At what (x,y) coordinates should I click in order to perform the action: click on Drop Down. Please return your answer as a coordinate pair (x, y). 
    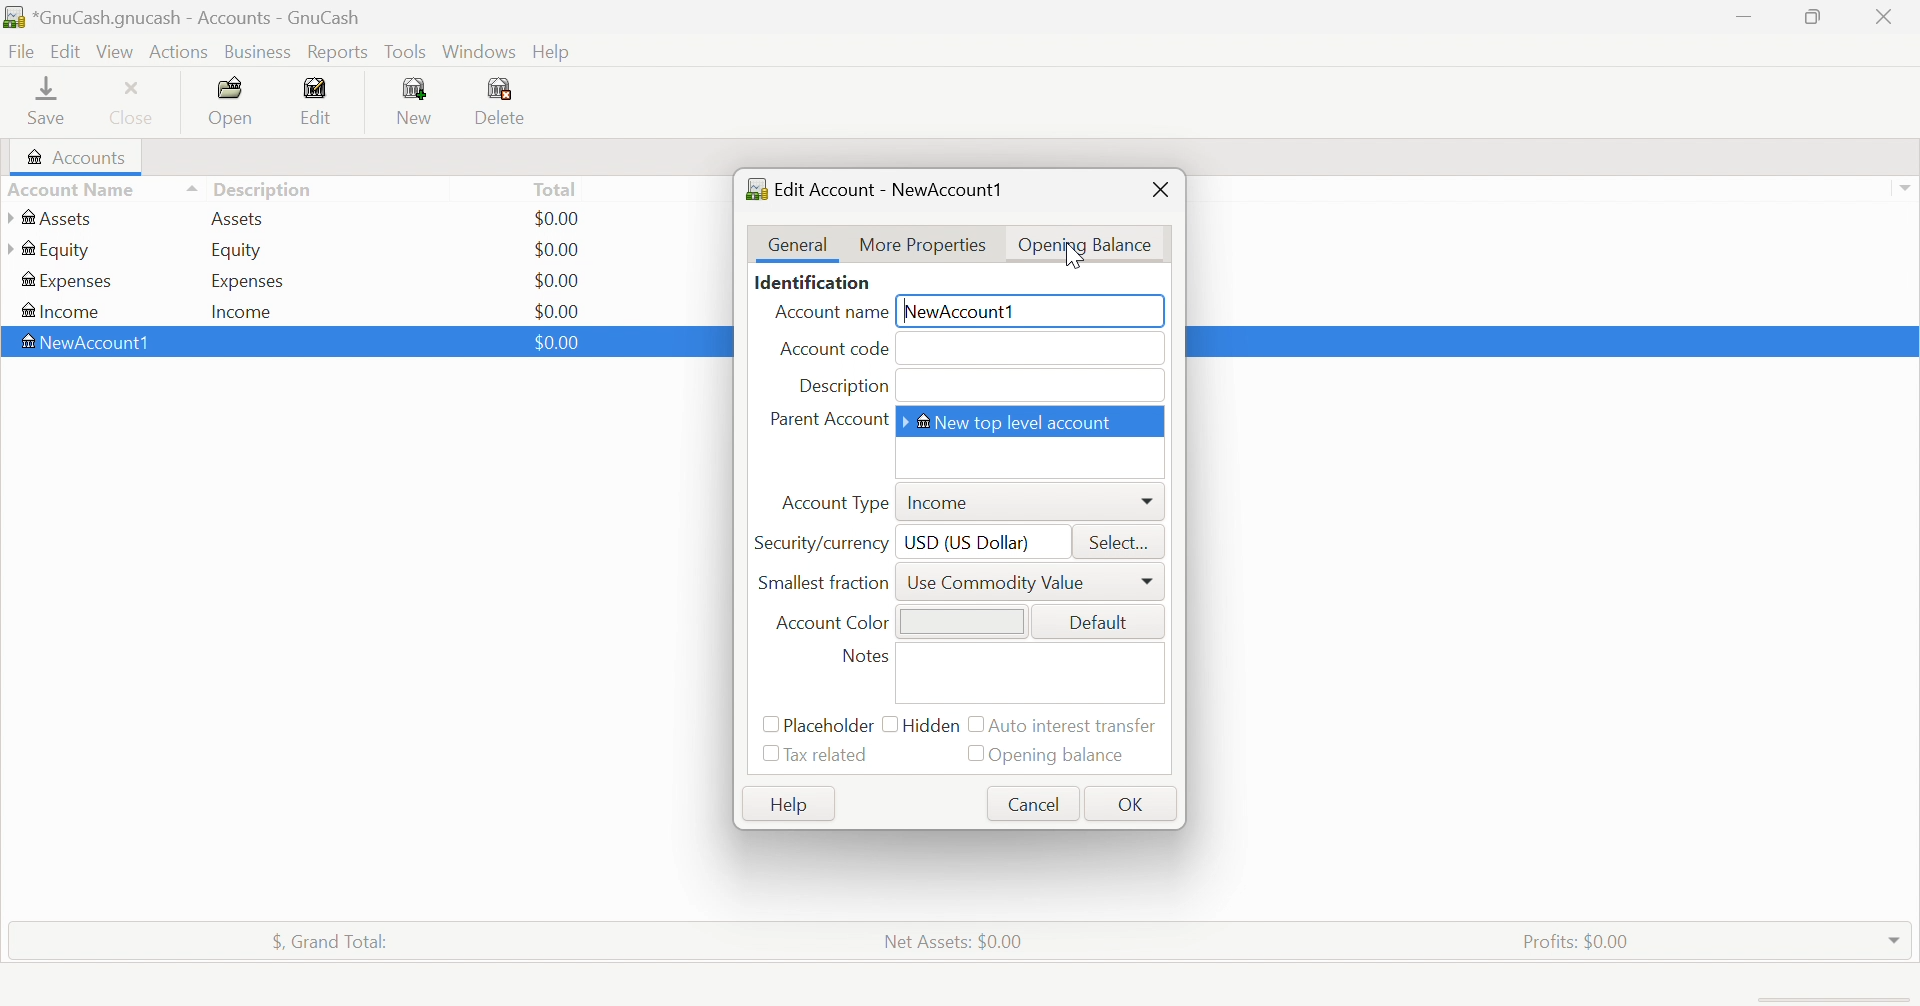
    Looking at the image, I should click on (1895, 940).